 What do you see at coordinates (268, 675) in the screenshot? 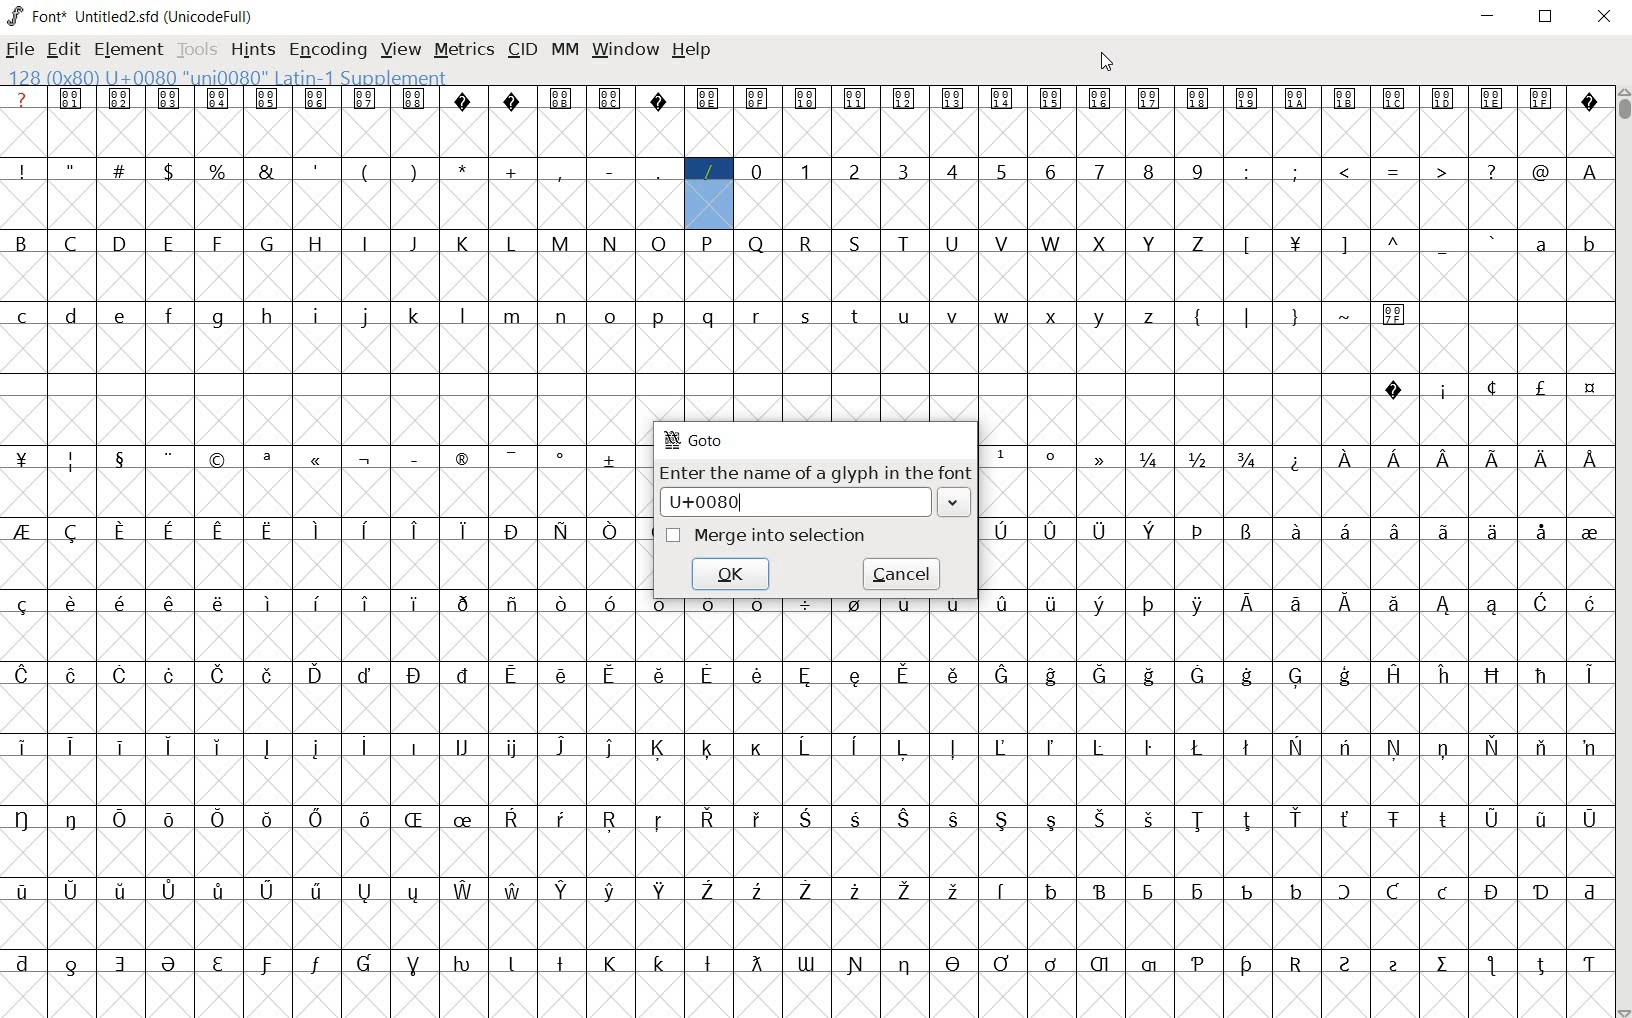
I see `glyph` at bounding box center [268, 675].